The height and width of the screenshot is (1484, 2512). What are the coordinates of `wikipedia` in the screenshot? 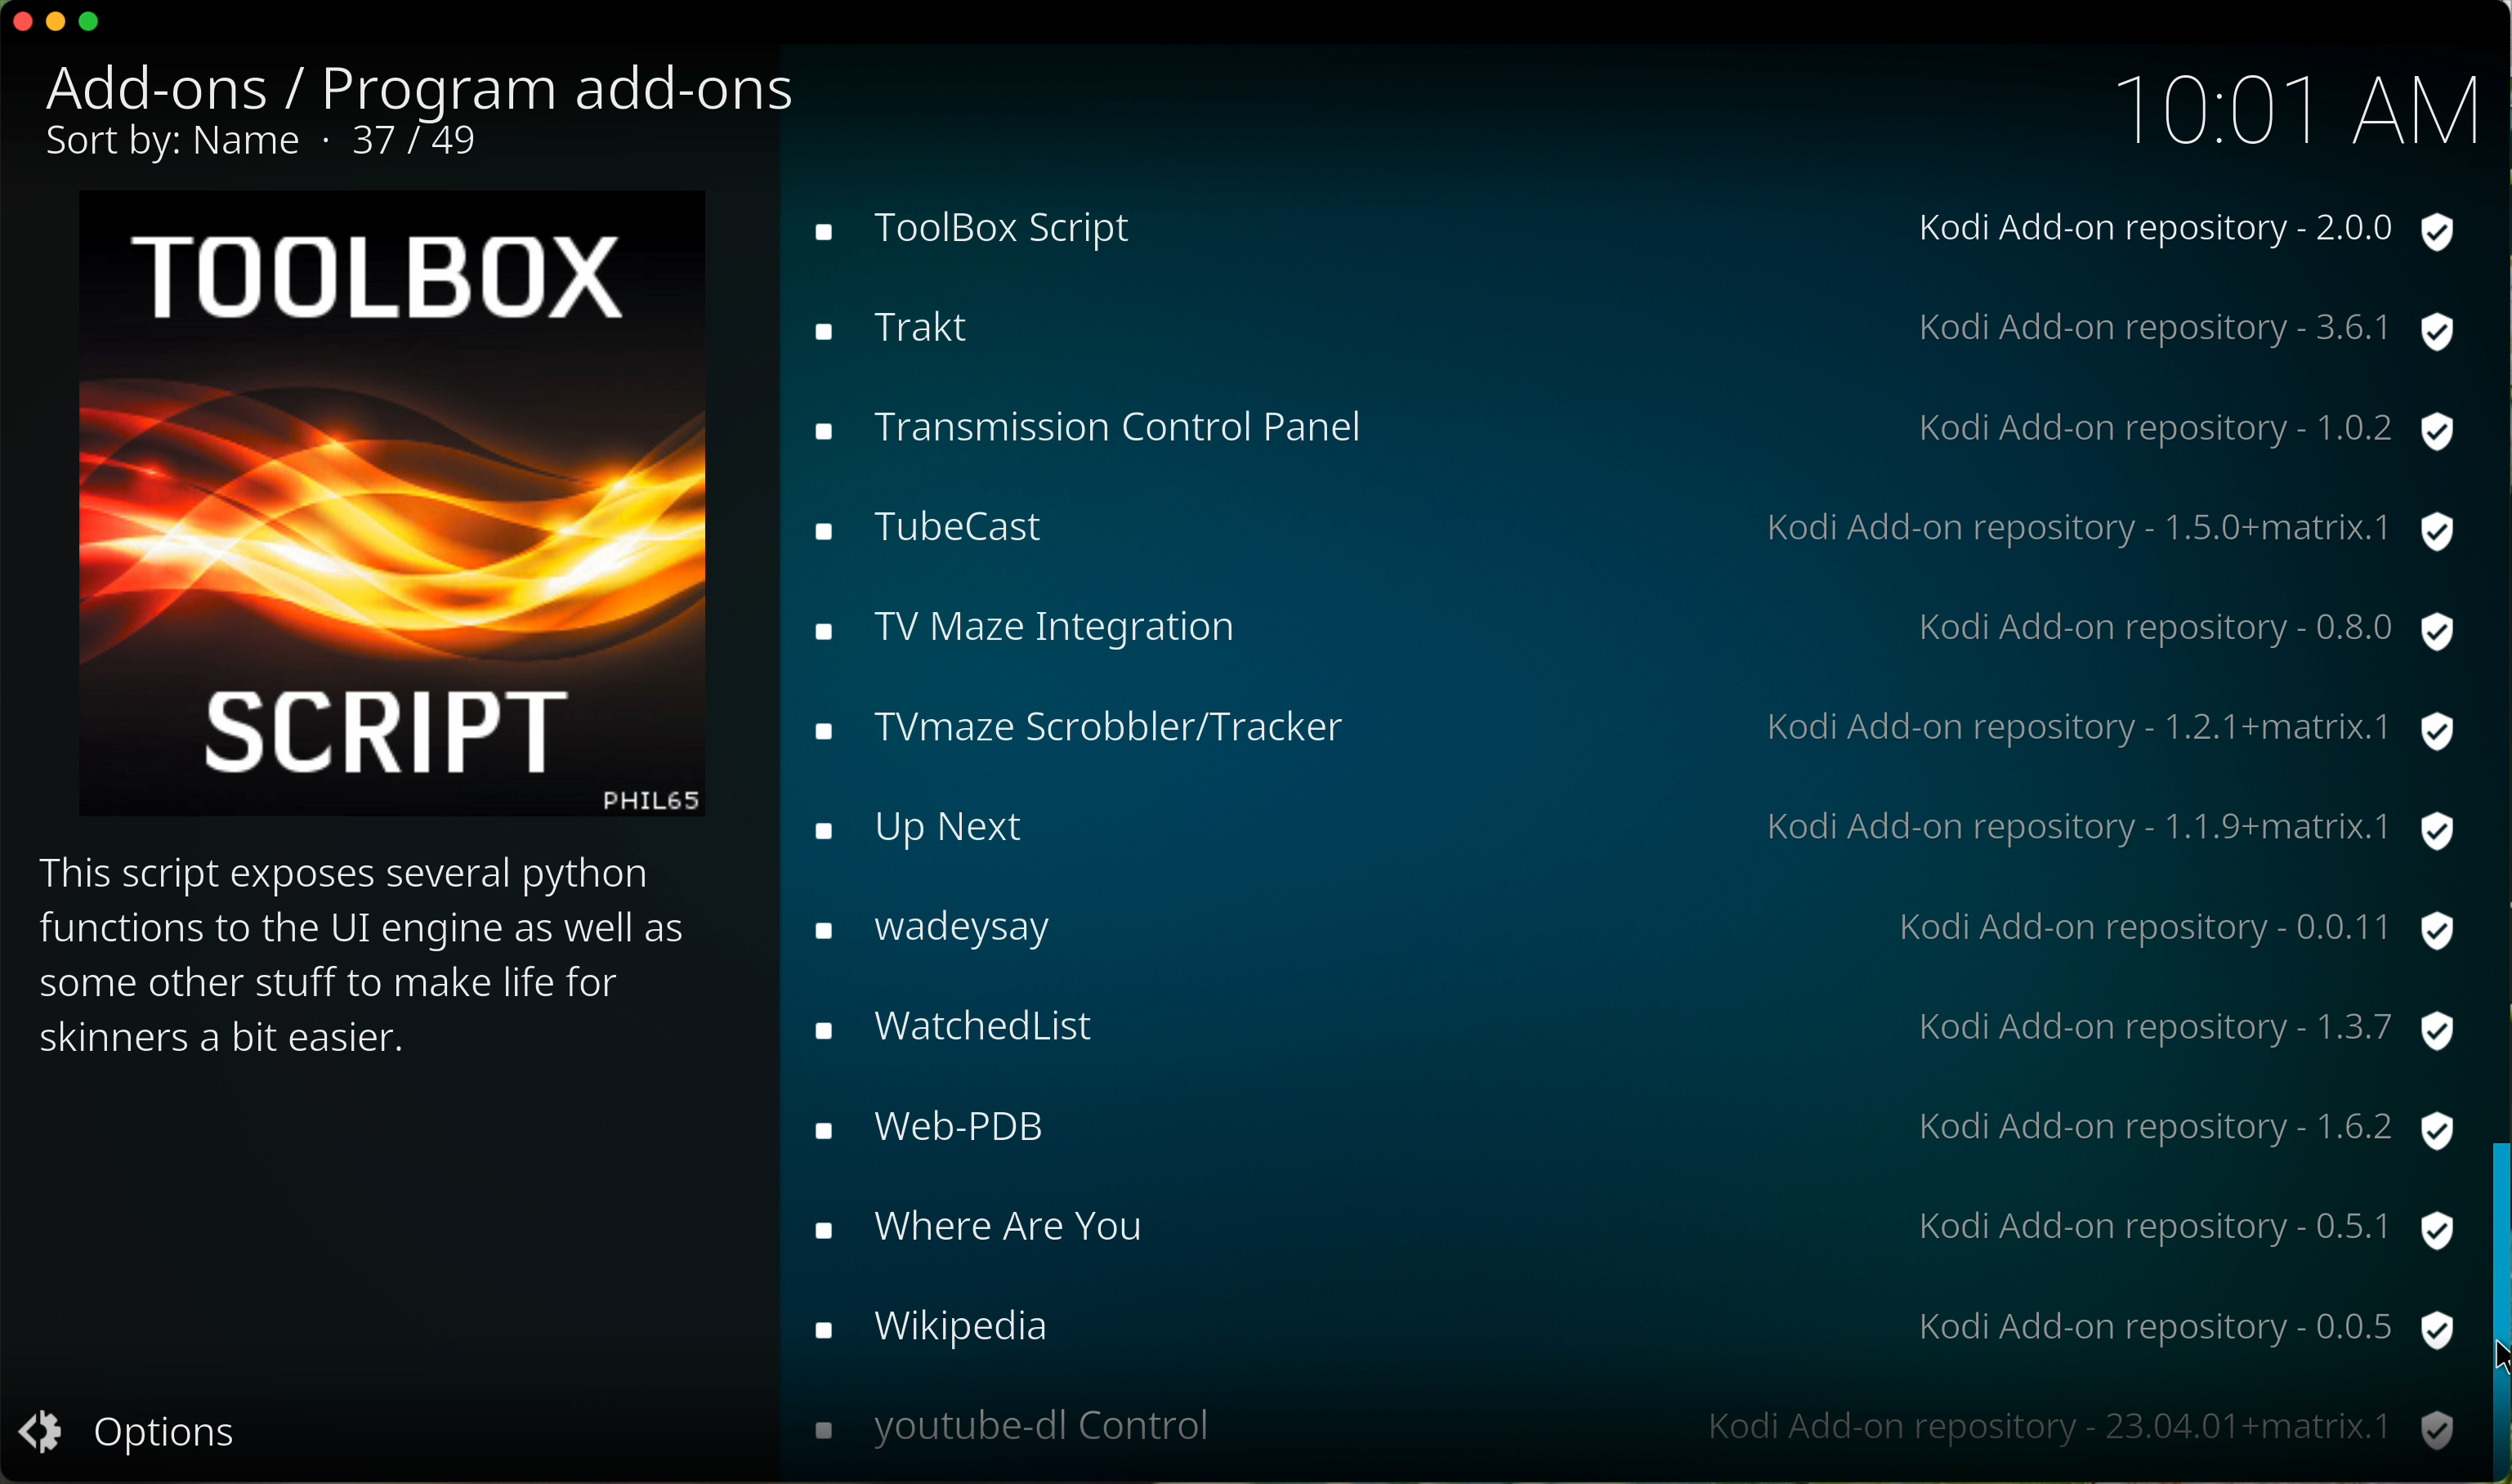 It's located at (1625, 1326).